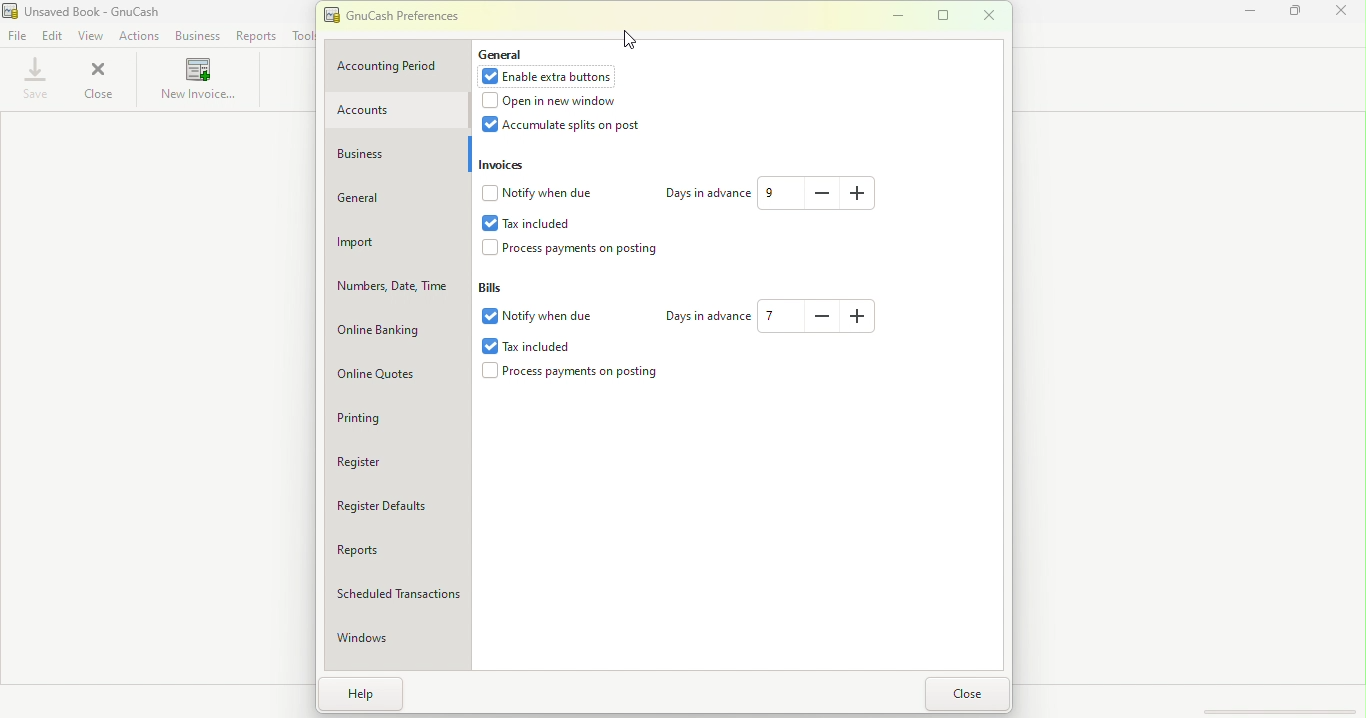 This screenshot has width=1366, height=718. Describe the element at coordinates (393, 69) in the screenshot. I see `Accounting period` at that location.